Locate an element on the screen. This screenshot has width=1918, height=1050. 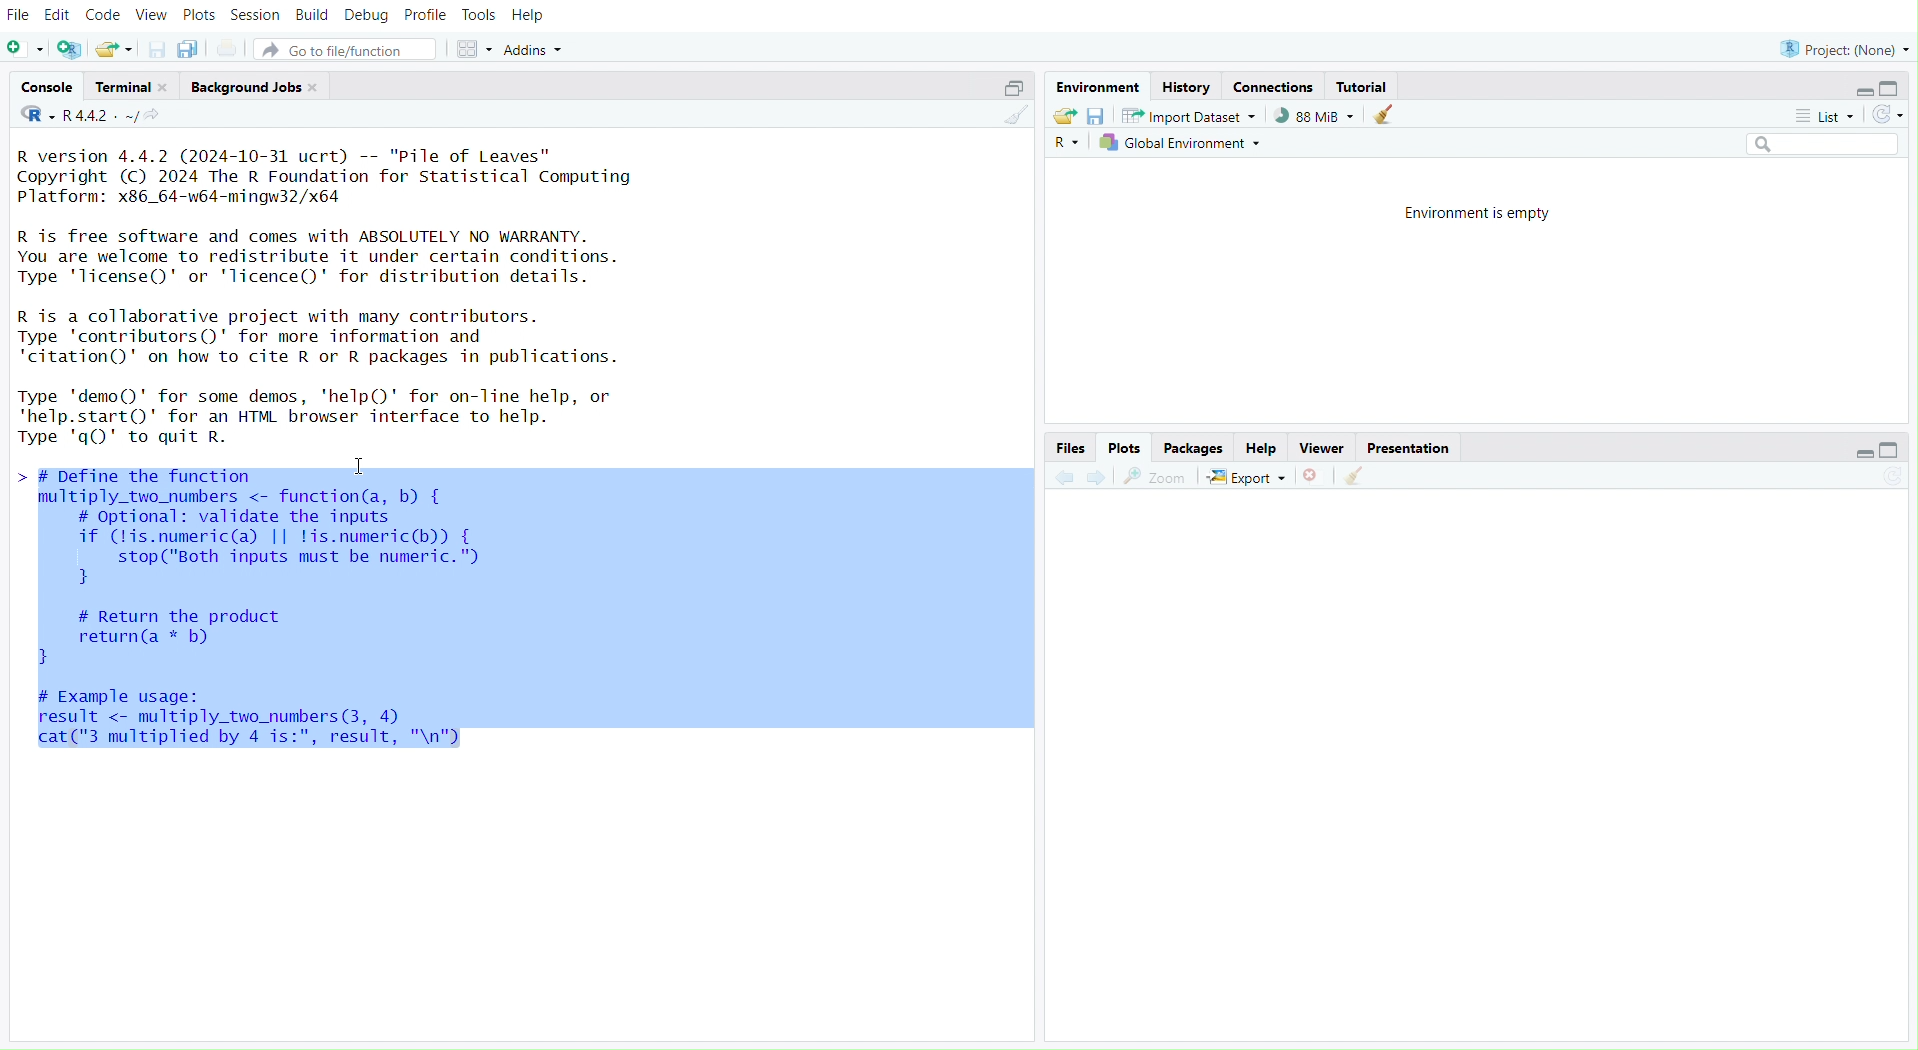
88kib used by R session (Source: Windows System) is located at coordinates (1310, 116).